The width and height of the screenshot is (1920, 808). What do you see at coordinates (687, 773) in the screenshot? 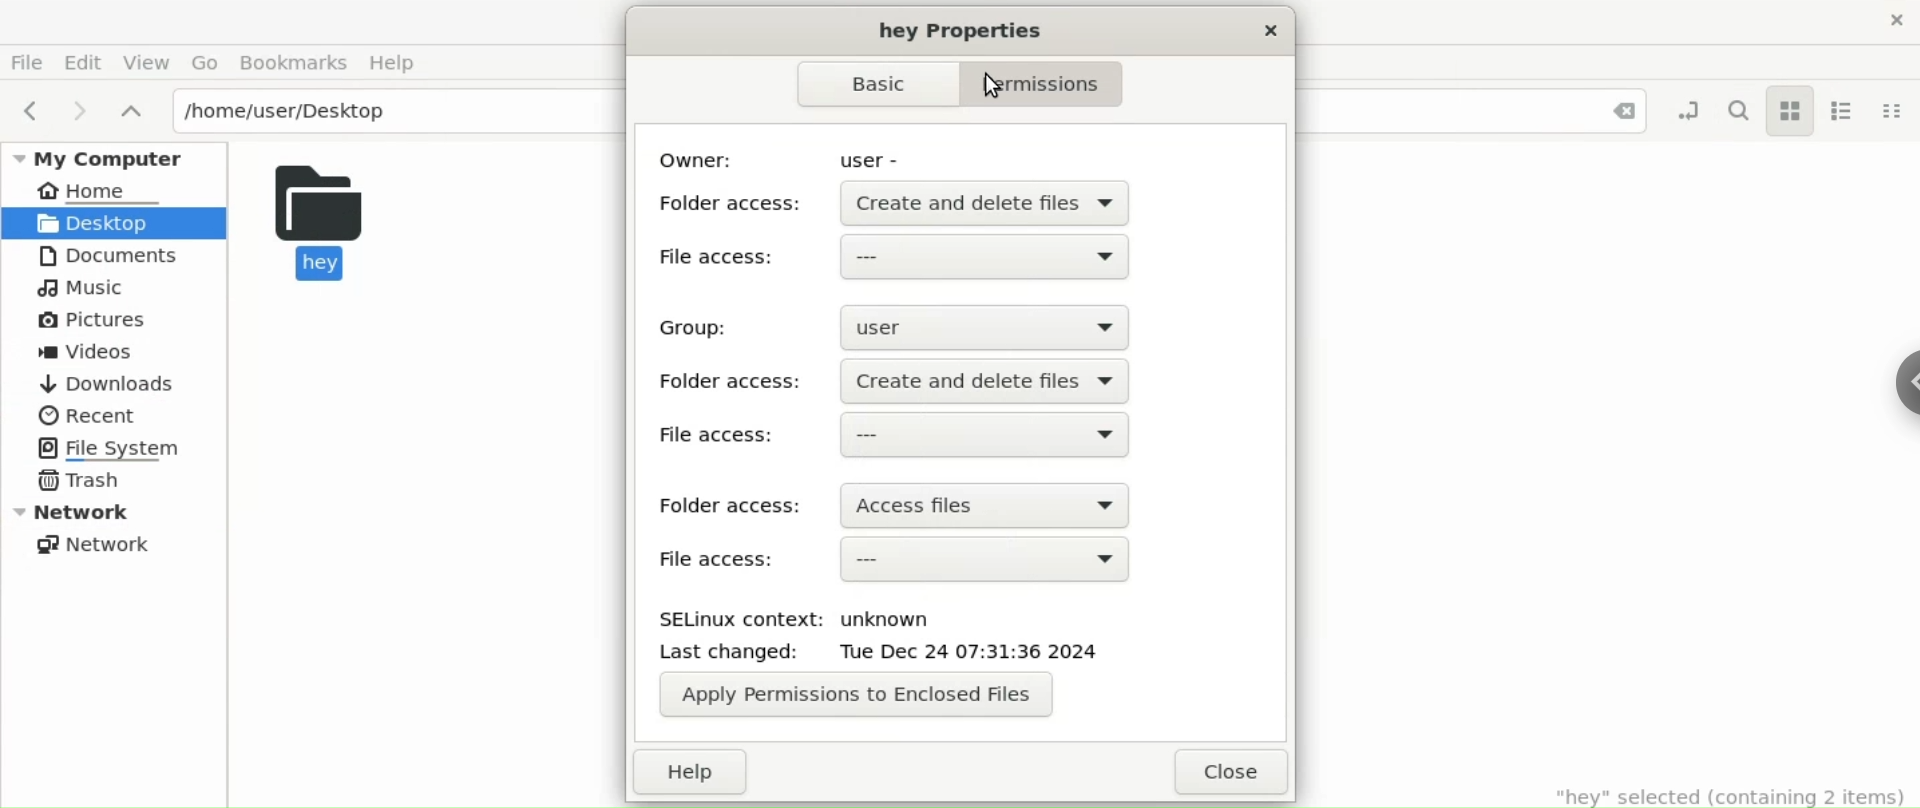
I see `help` at bounding box center [687, 773].